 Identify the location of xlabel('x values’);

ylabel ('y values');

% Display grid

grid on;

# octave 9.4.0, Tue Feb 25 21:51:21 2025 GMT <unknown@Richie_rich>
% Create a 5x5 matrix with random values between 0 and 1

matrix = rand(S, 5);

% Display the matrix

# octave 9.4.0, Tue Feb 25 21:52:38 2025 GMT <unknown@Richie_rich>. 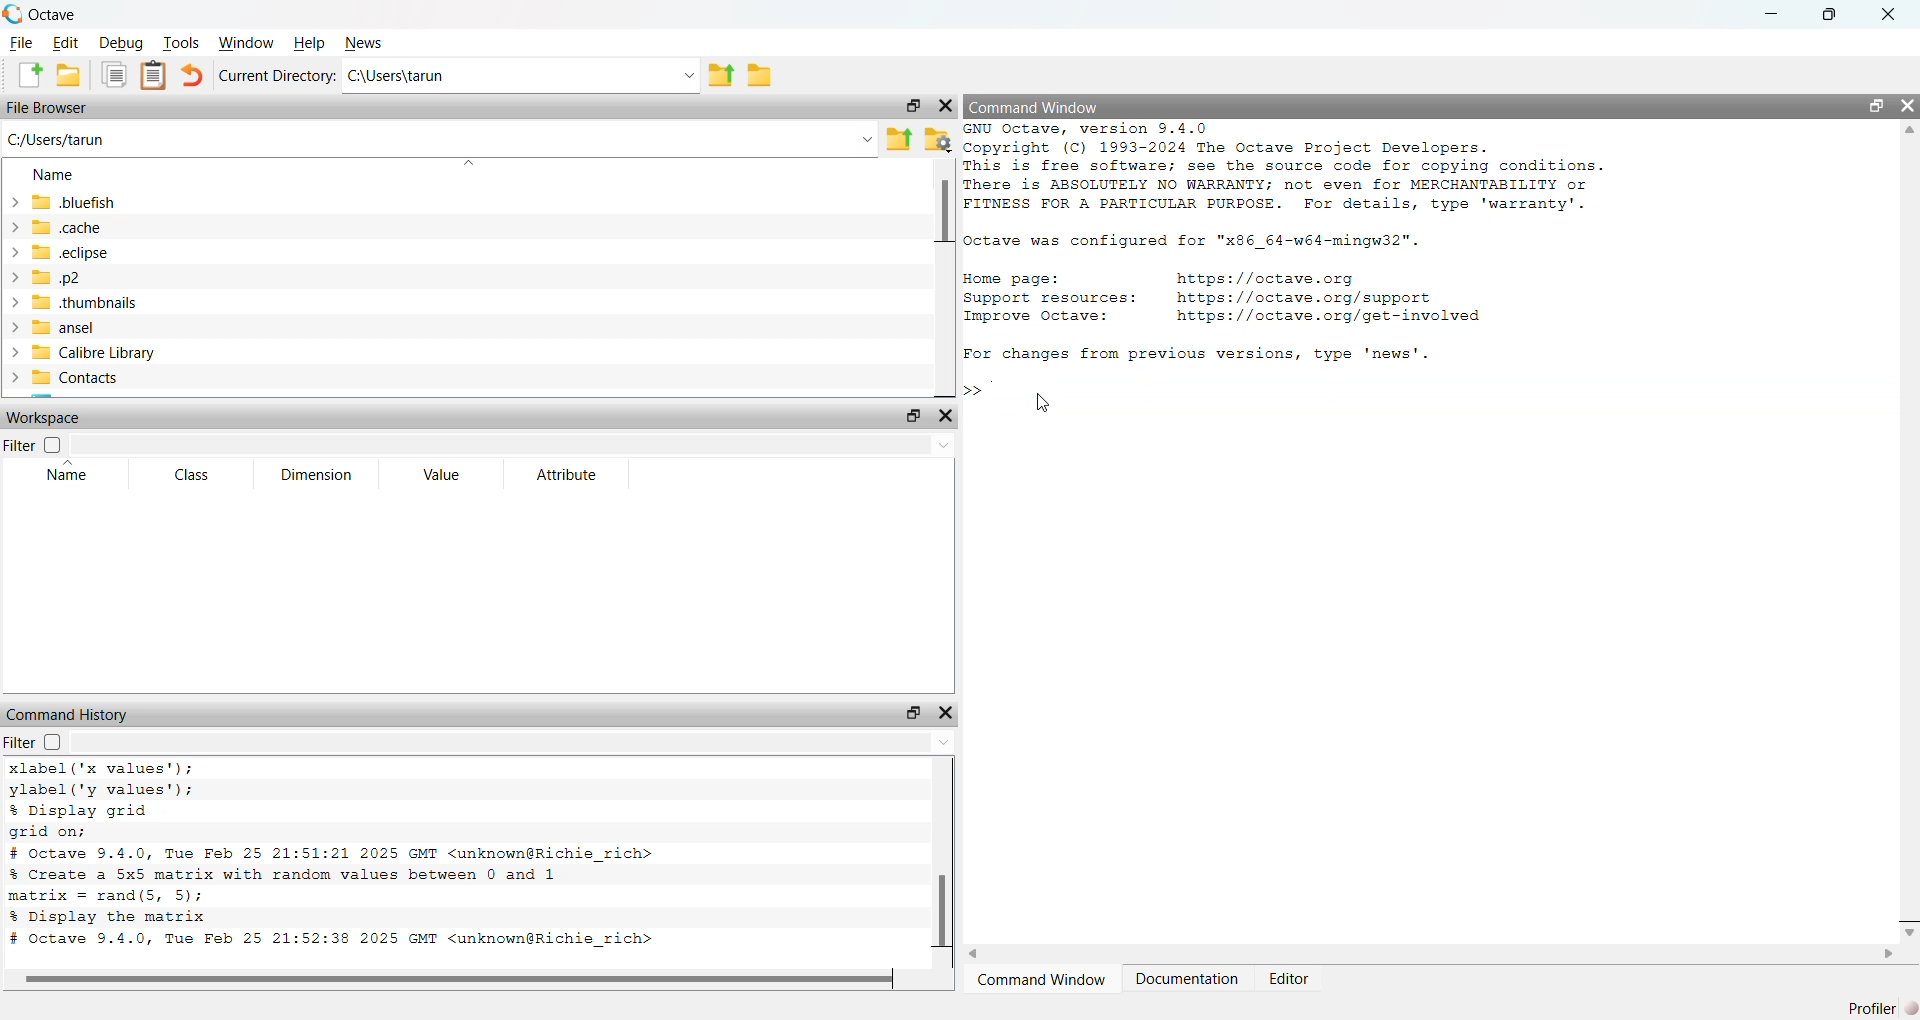
(422, 859).